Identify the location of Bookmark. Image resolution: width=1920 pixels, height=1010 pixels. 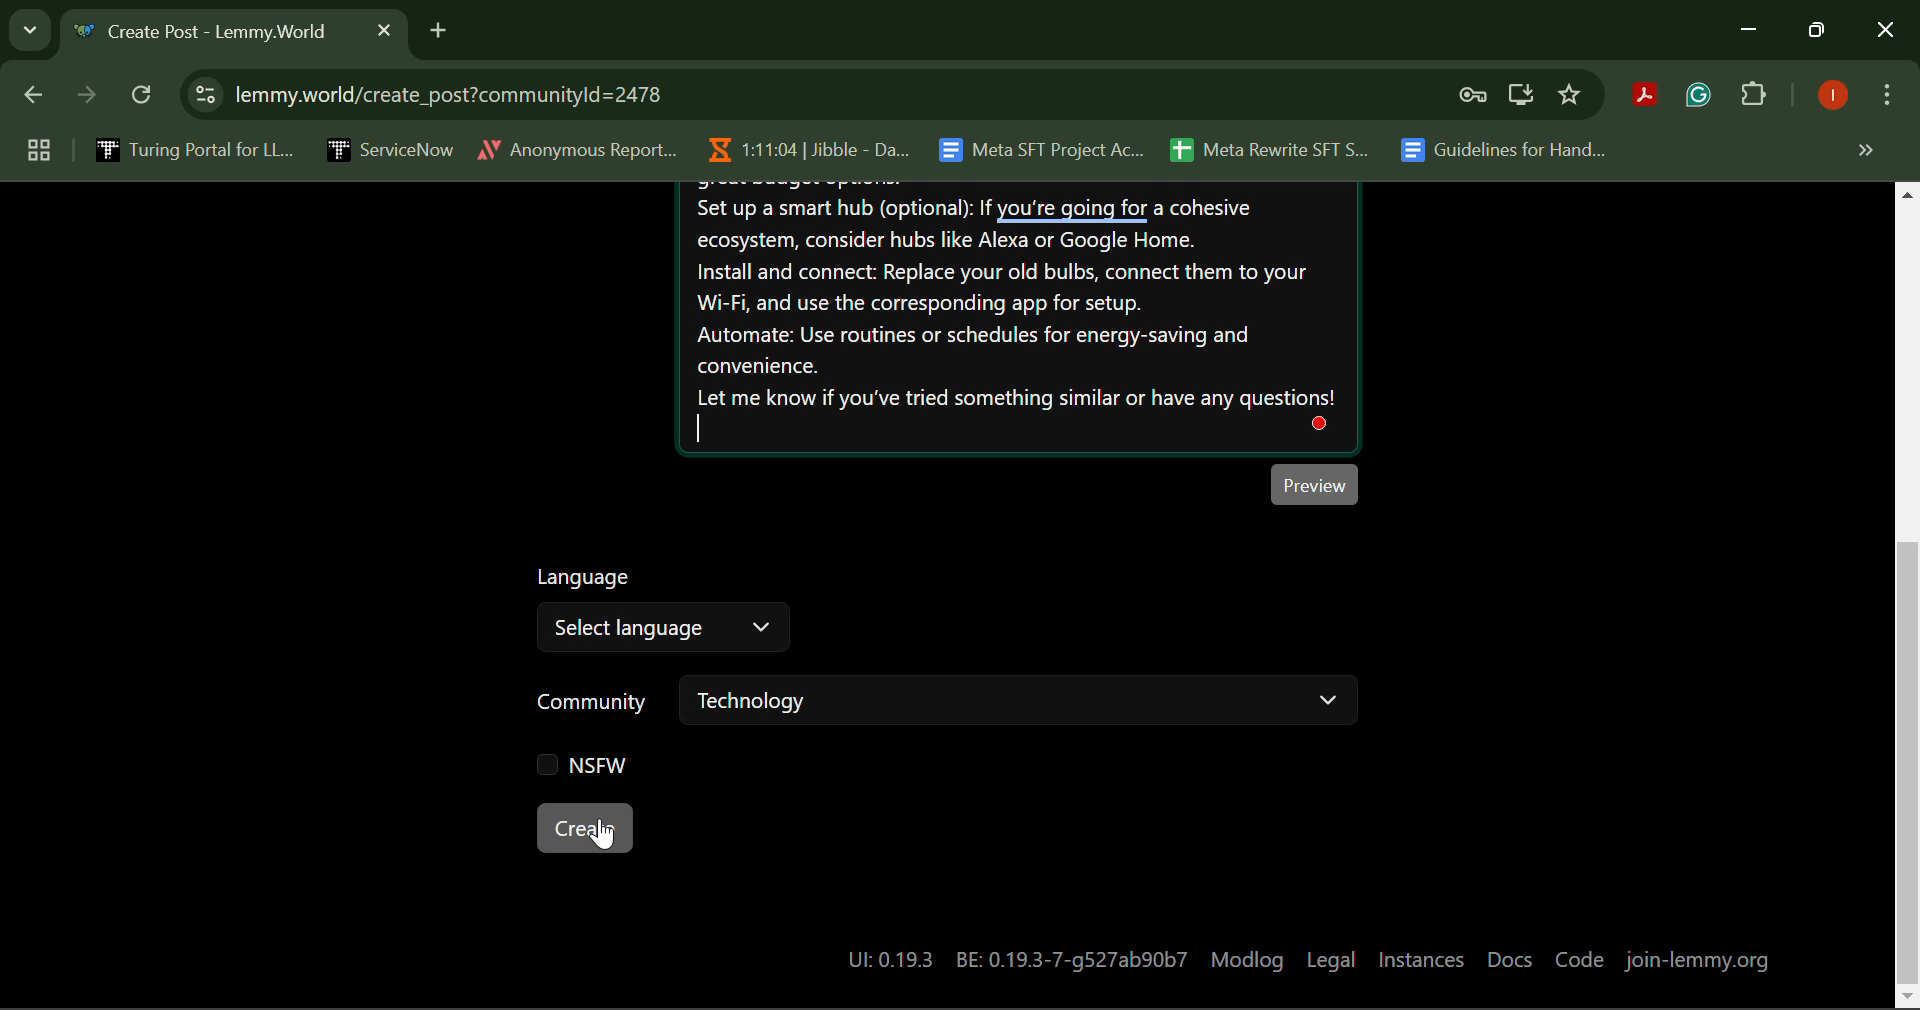
(1571, 95).